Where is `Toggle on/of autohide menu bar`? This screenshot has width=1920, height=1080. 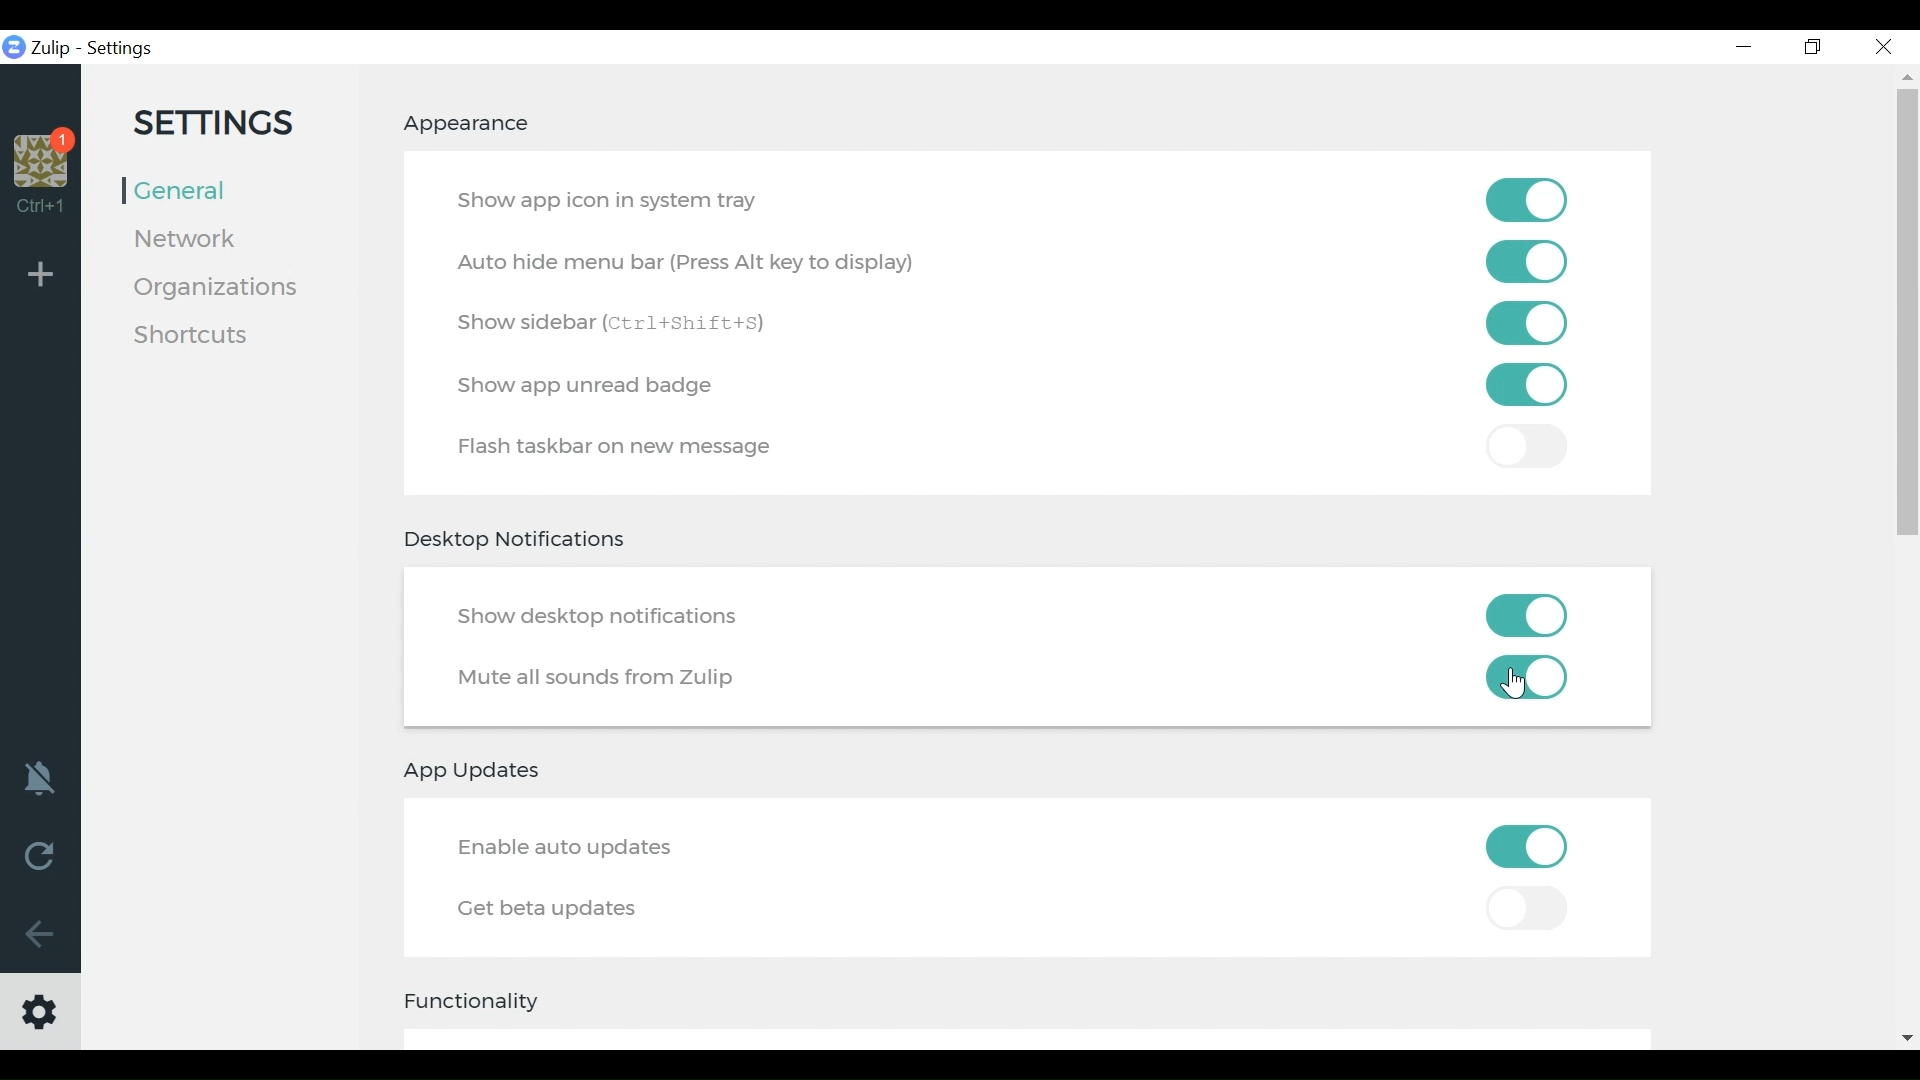 Toggle on/of autohide menu bar is located at coordinates (1526, 262).